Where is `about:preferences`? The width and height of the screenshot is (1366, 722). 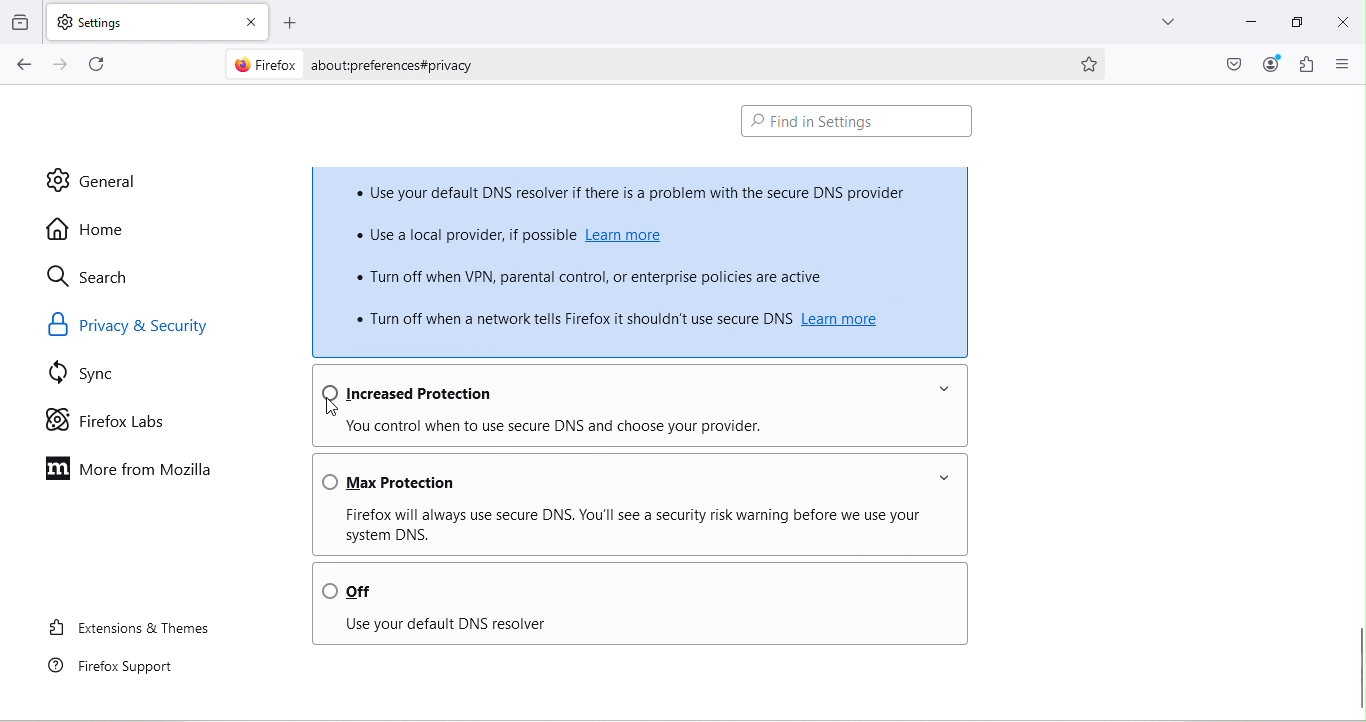
about:preferences is located at coordinates (685, 62).